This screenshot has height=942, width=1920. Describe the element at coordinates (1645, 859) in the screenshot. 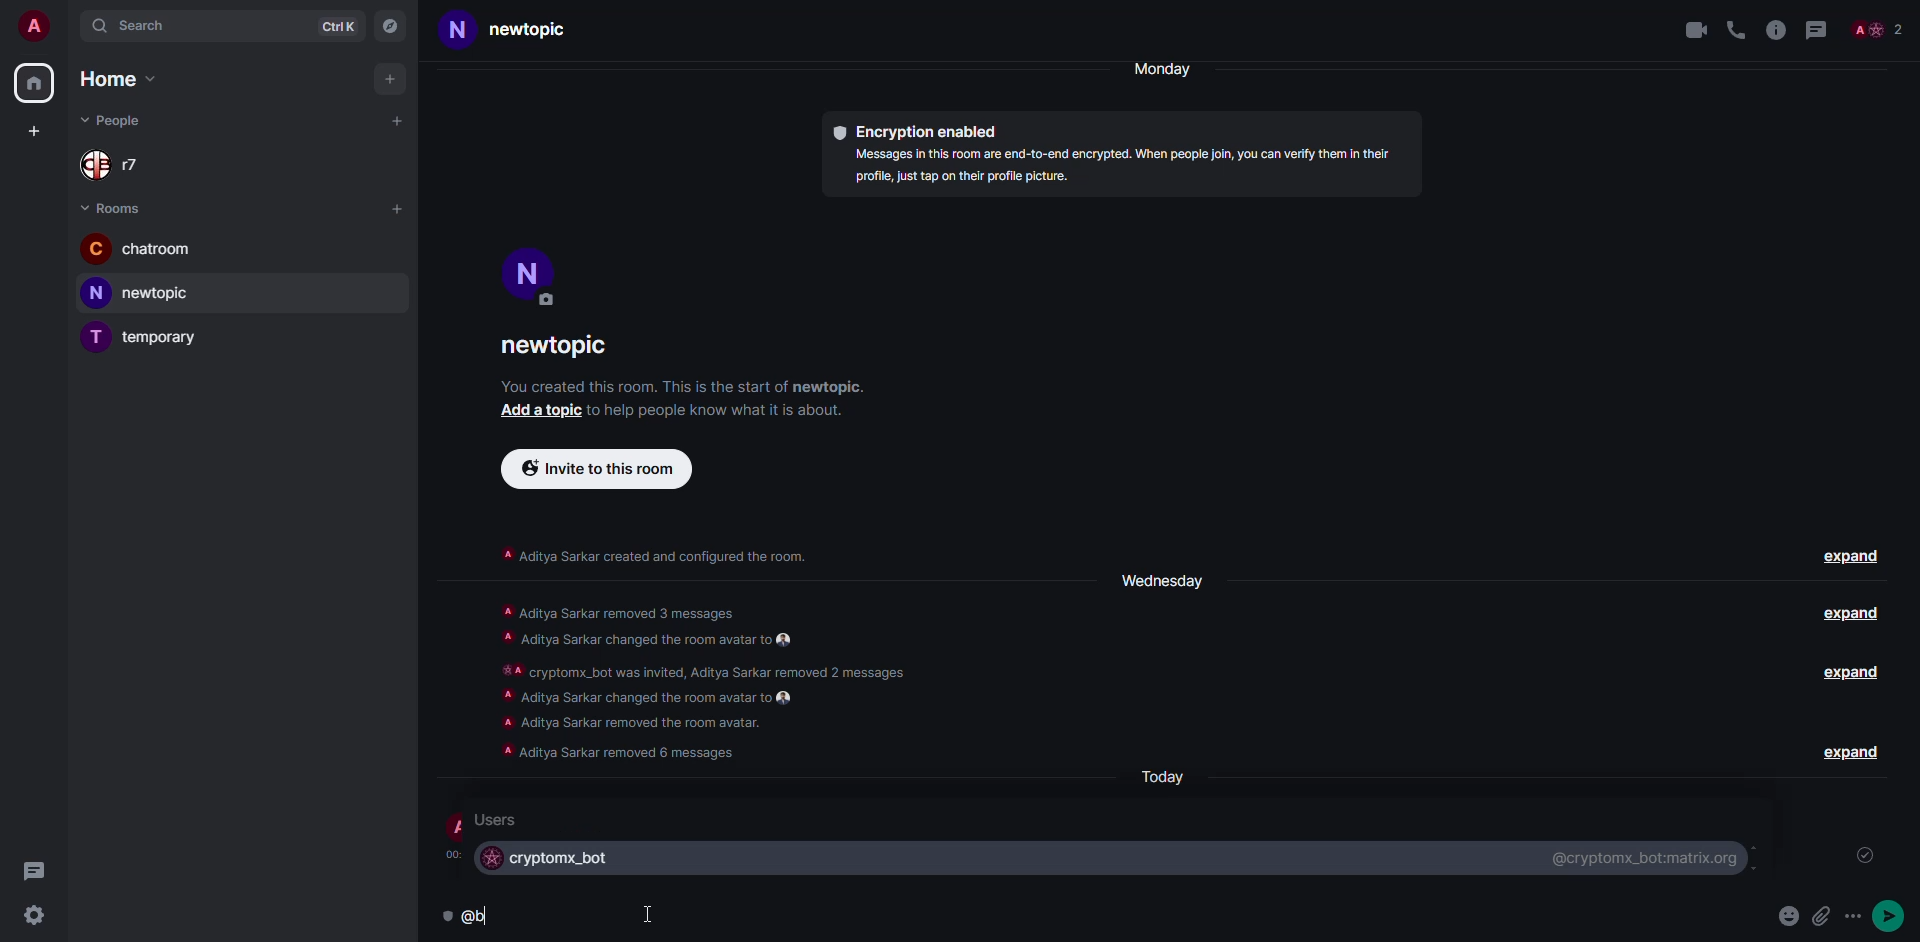

I see `id` at that location.